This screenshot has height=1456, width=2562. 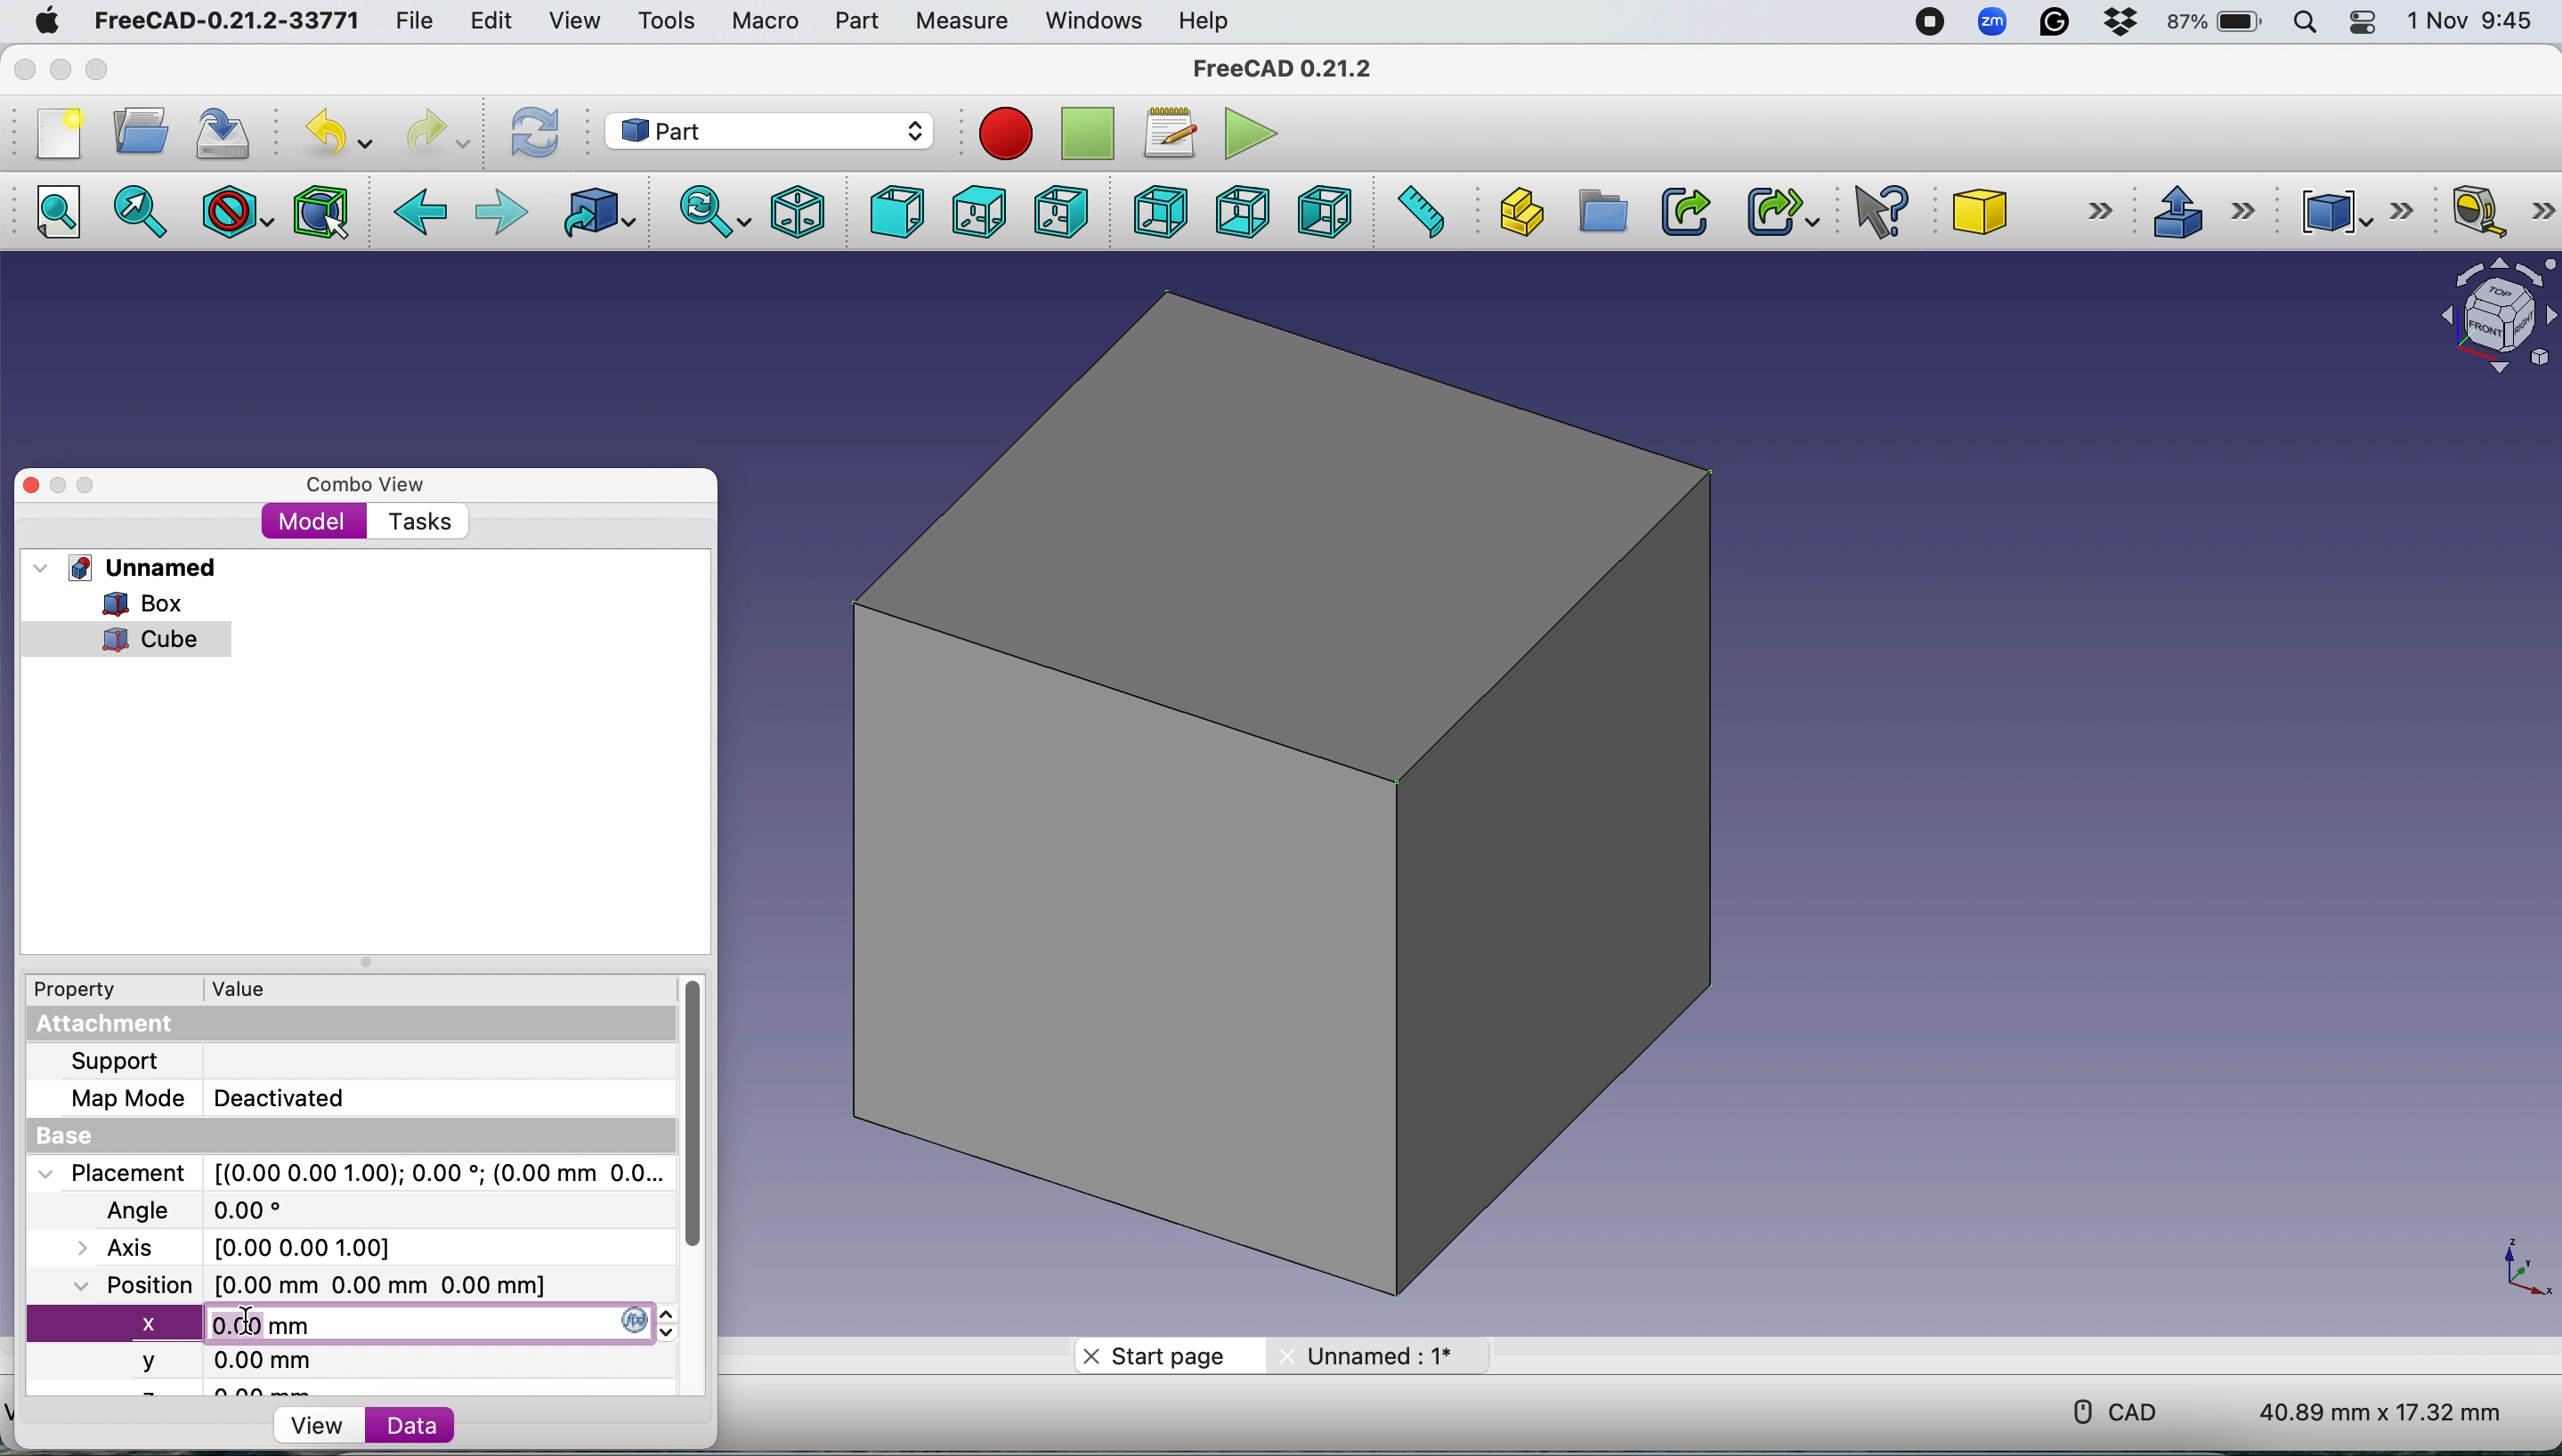 What do you see at coordinates (1323, 211) in the screenshot?
I see `Left` at bounding box center [1323, 211].